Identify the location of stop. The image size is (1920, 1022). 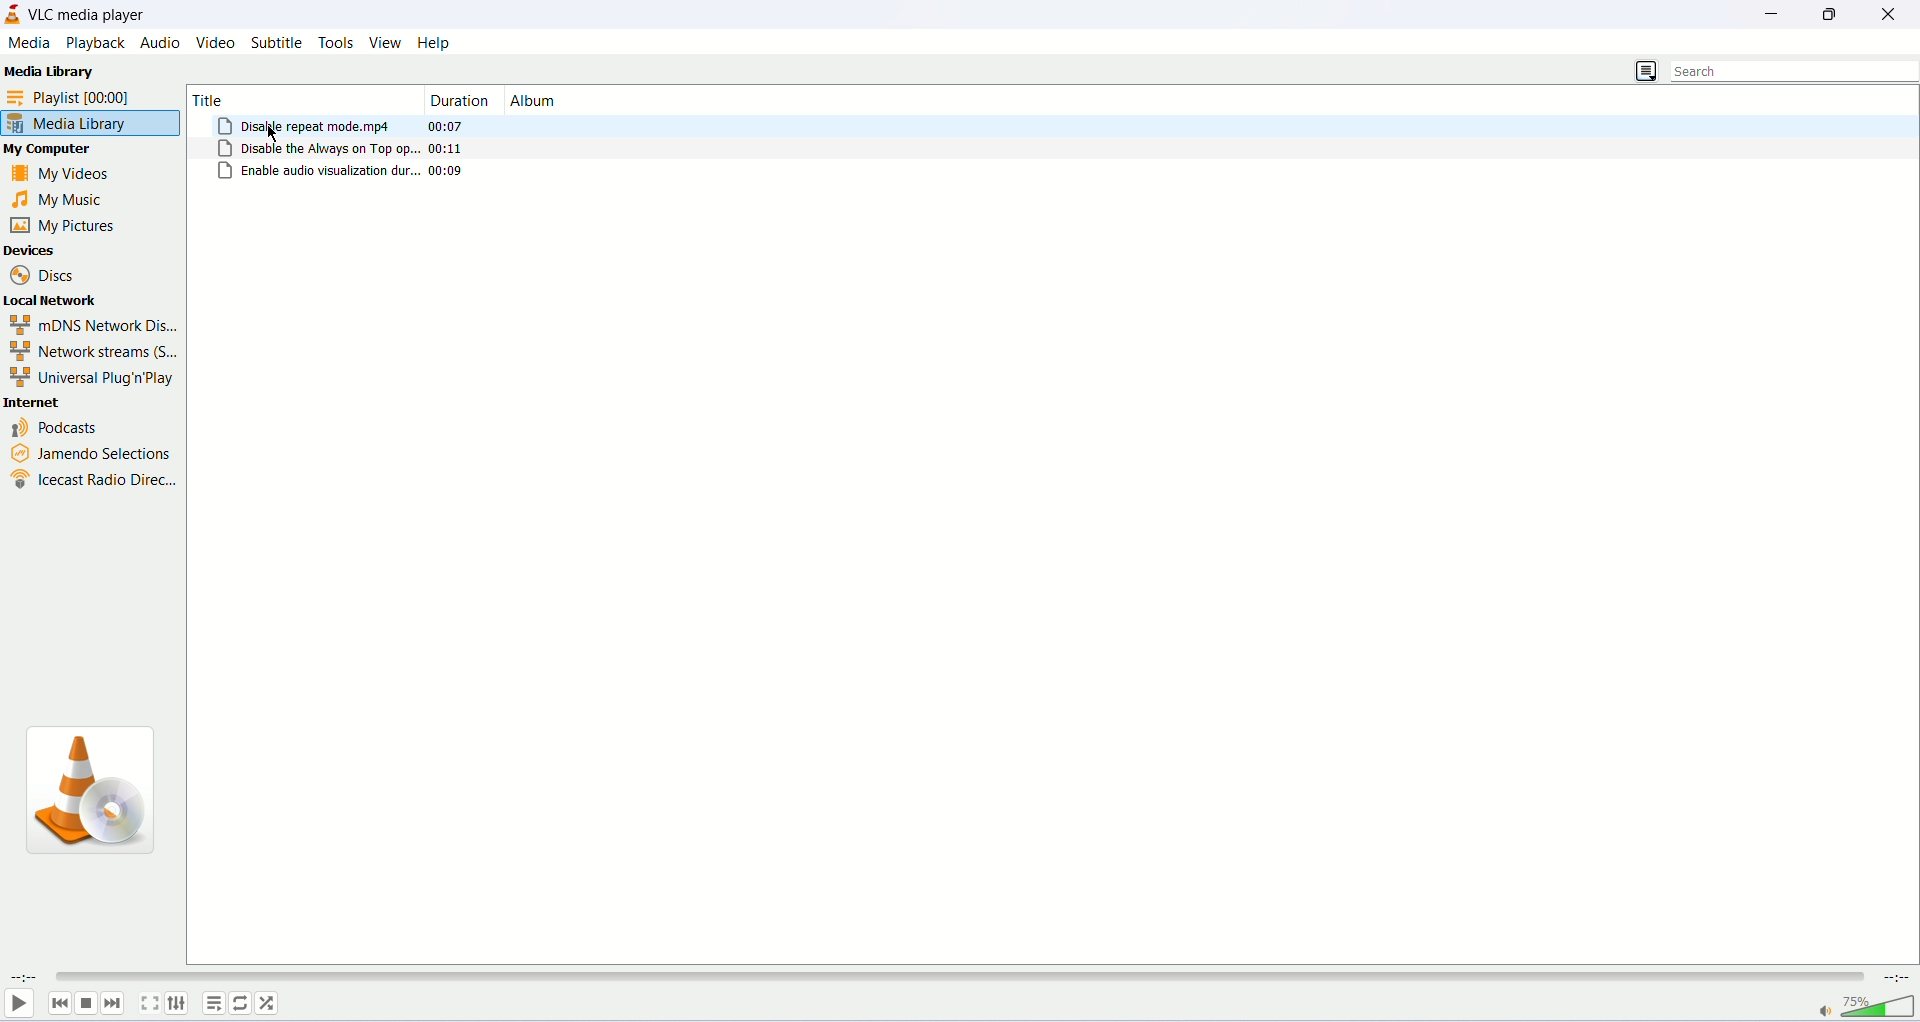
(86, 1004).